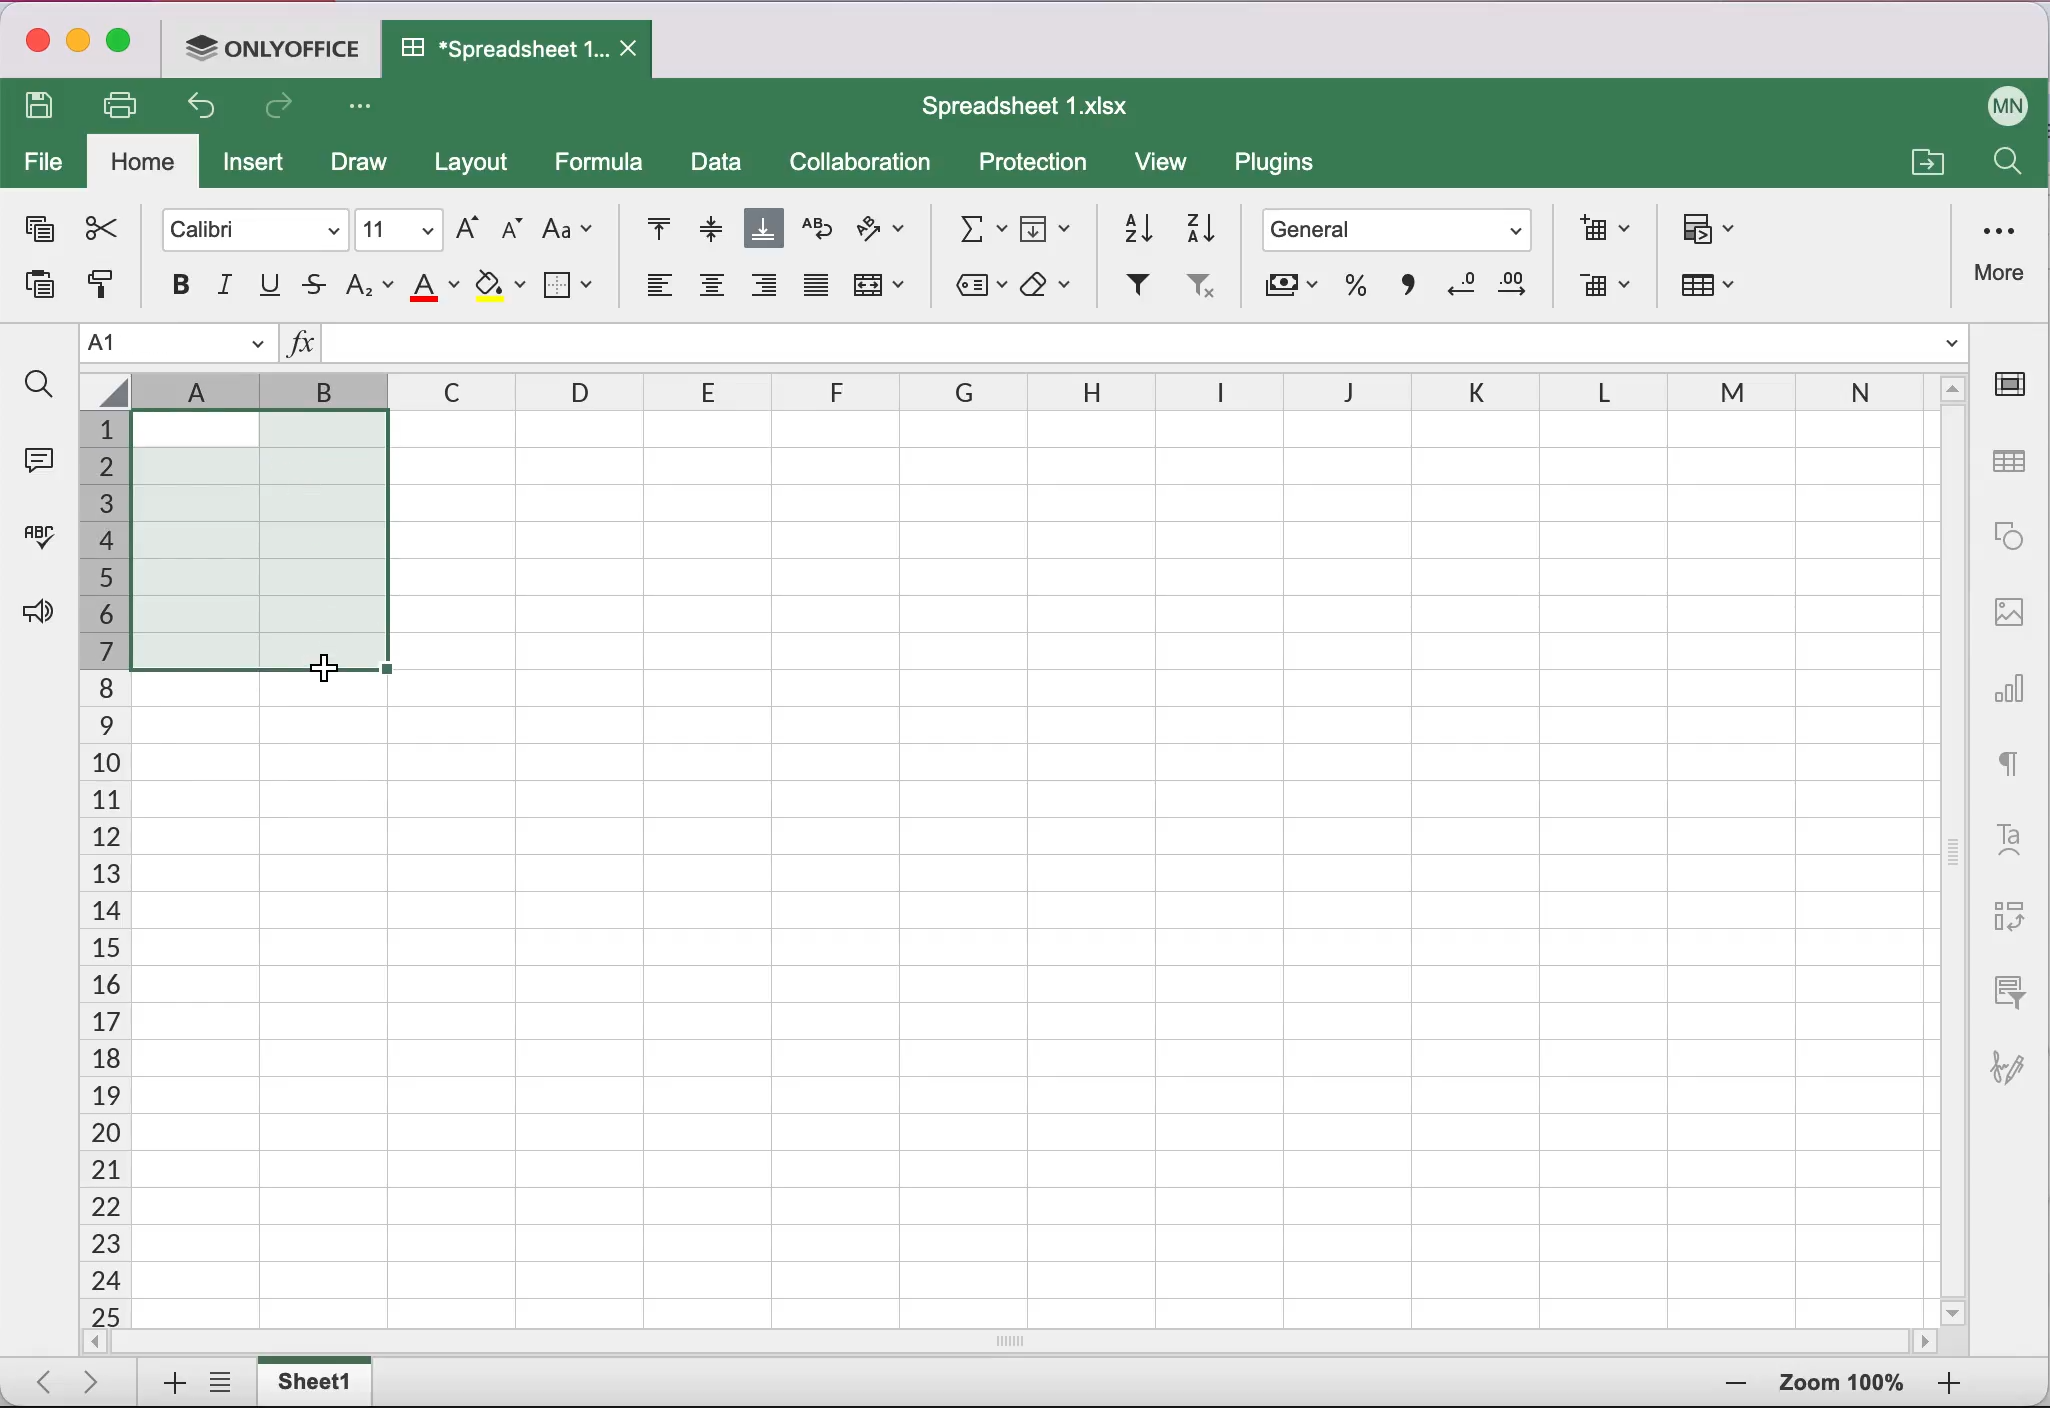  I want to click on align left, so click(655, 291).